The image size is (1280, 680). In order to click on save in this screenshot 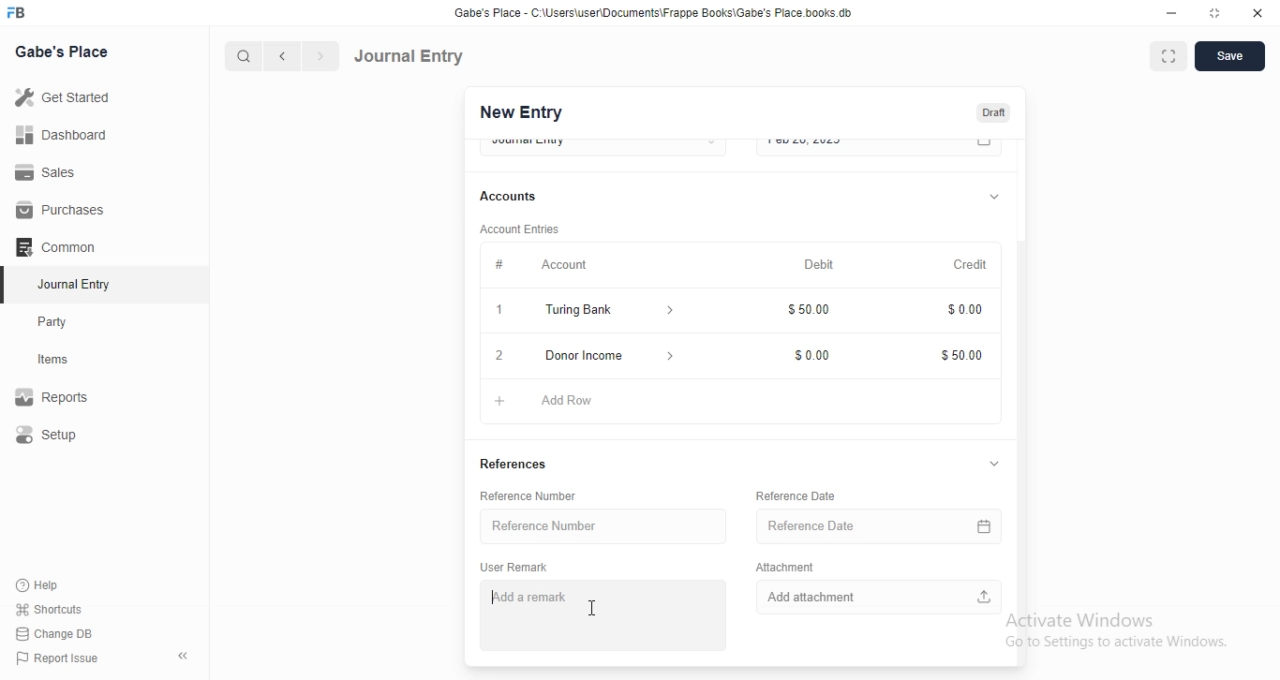, I will do `click(1232, 56)`.